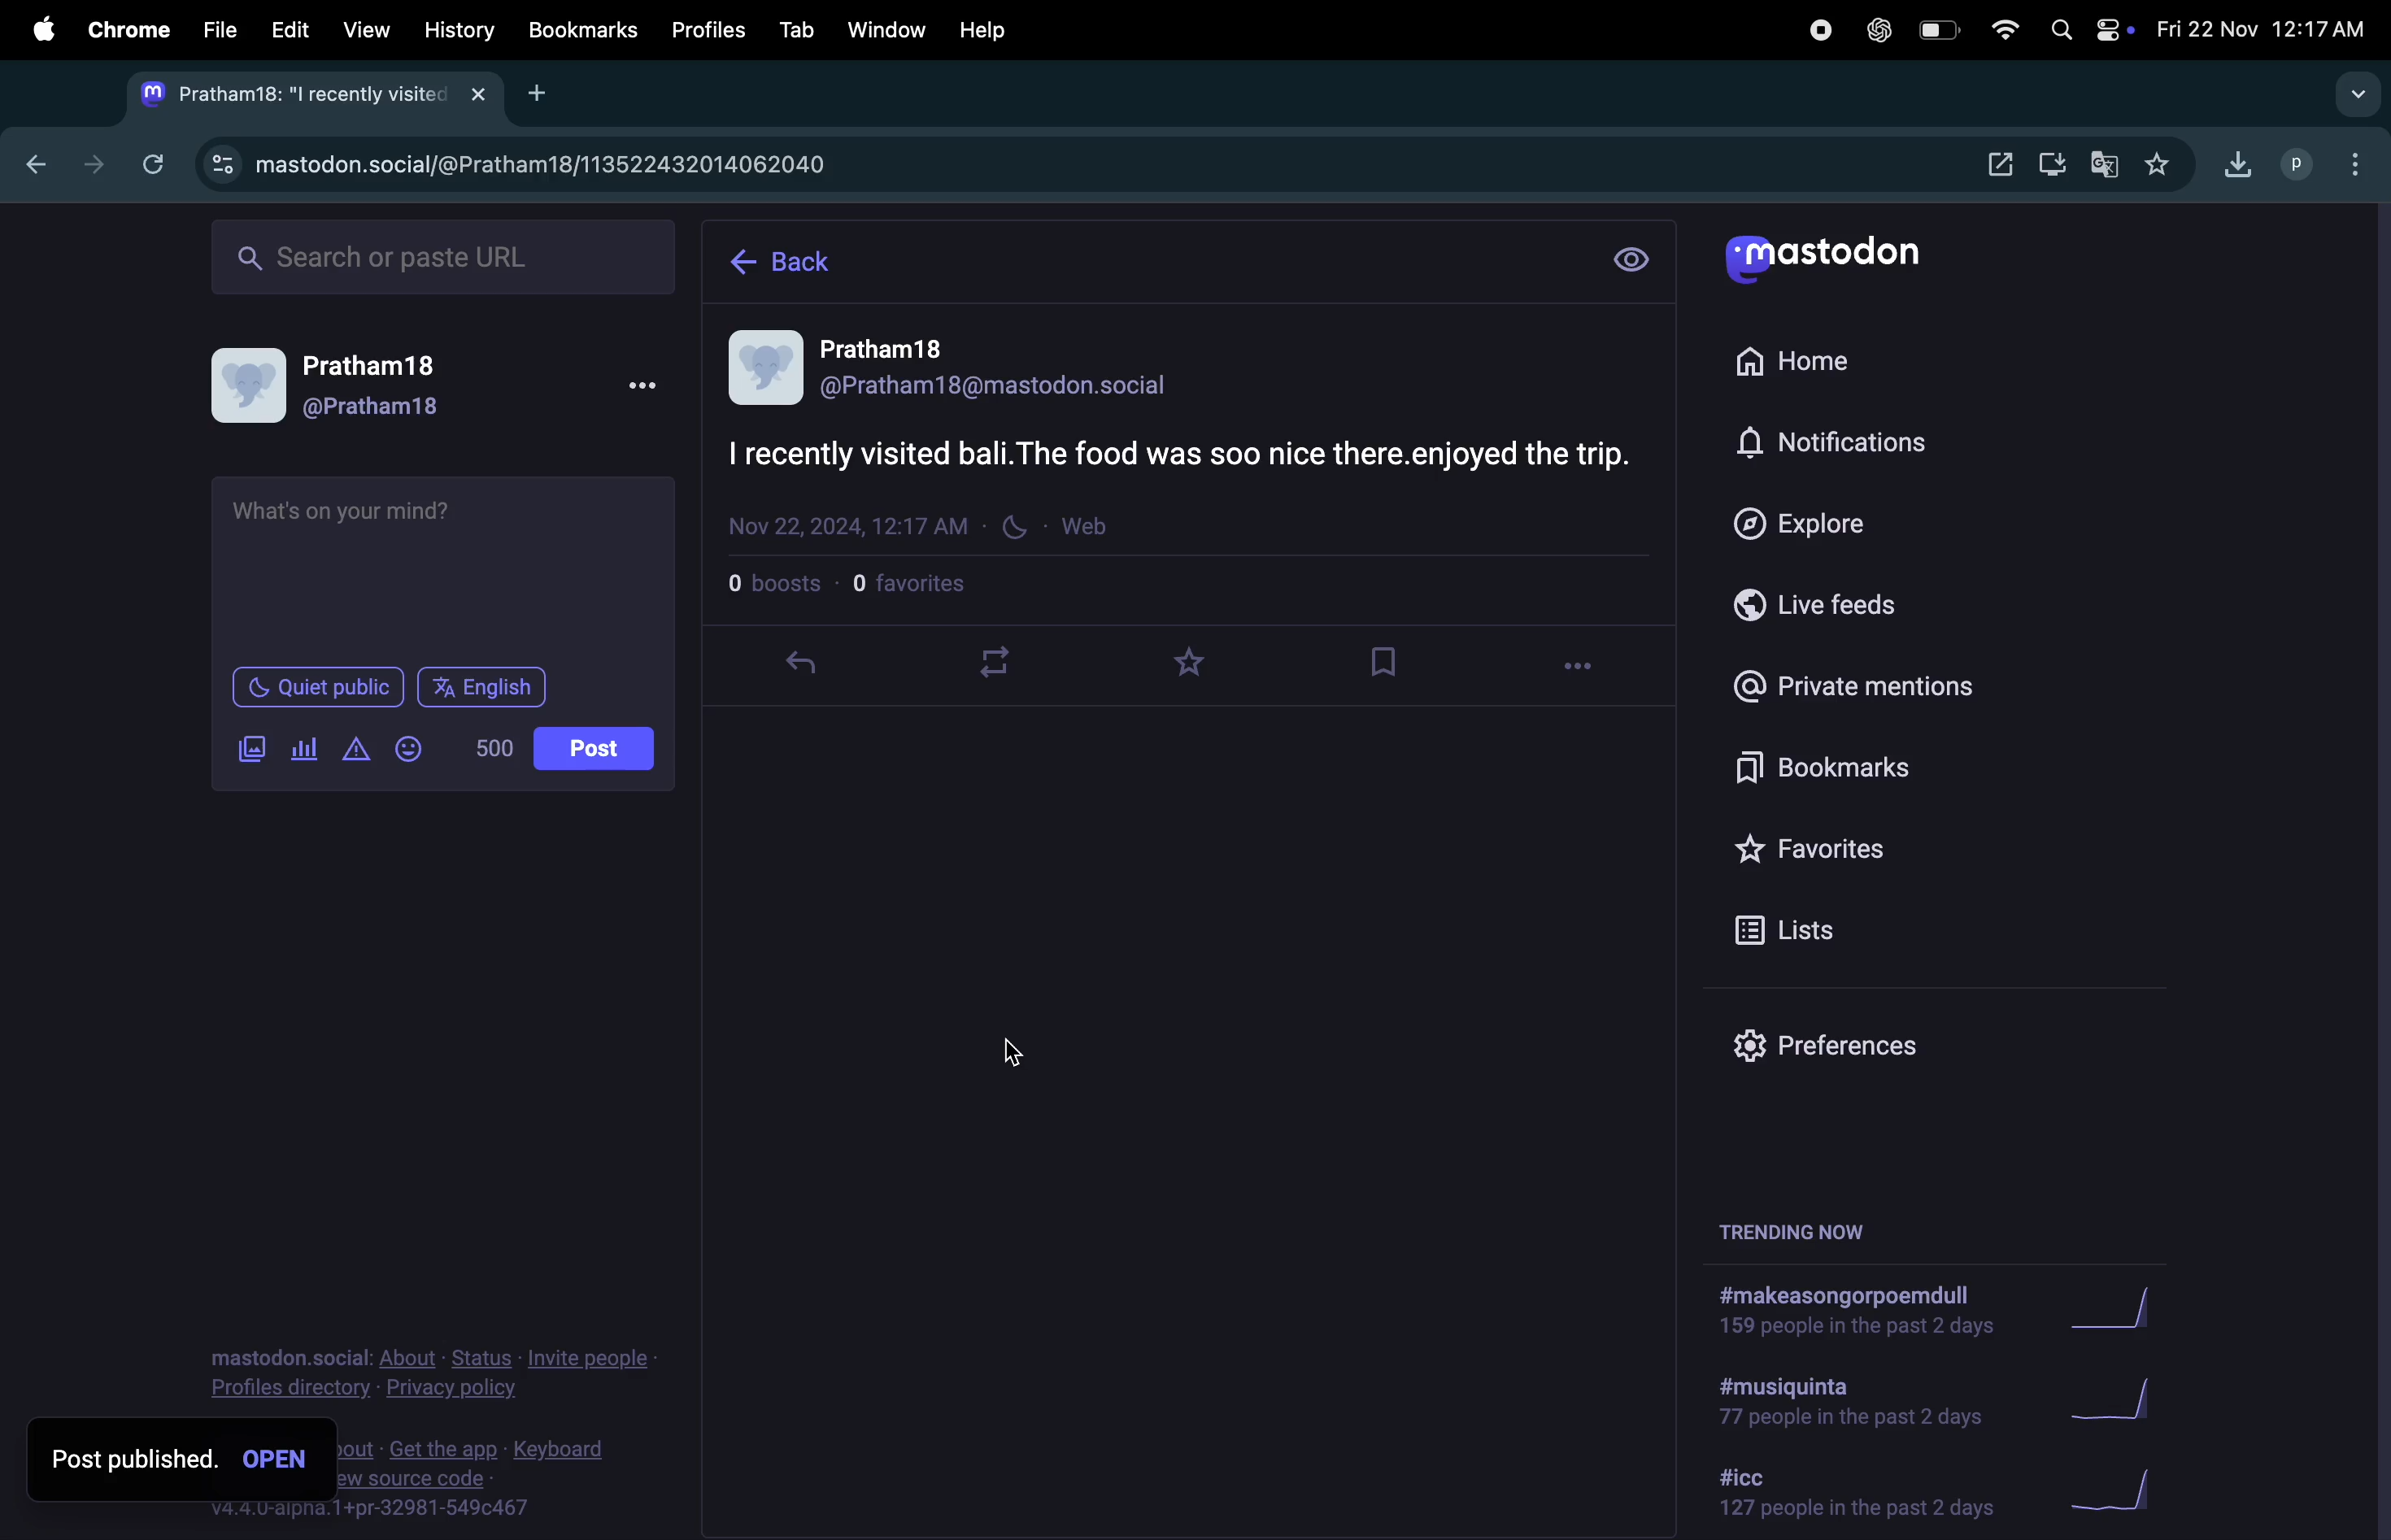 This screenshot has width=2391, height=1540. Describe the element at coordinates (128, 26) in the screenshot. I see `chrome` at that location.